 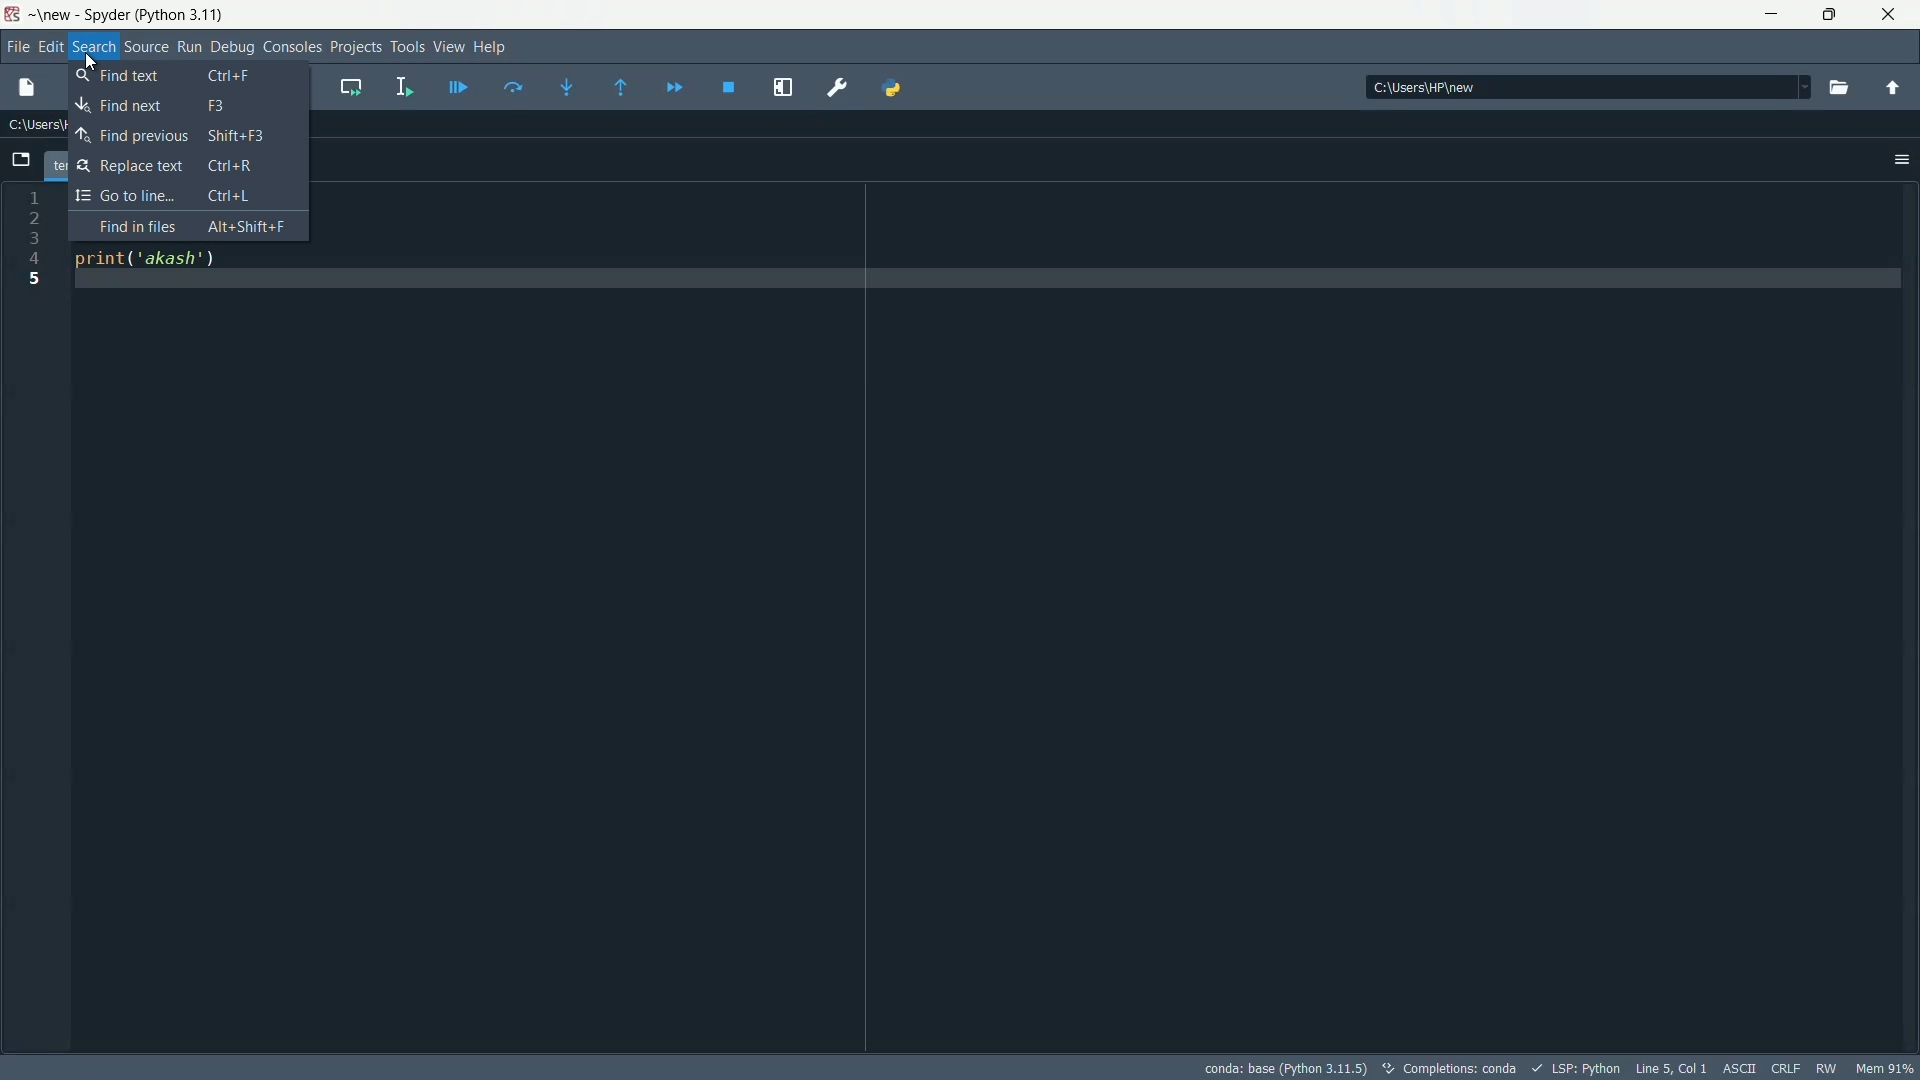 What do you see at coordinates (1283, 1070) in the screenshot?
I see `conda: base (Python 3.11)` at bounding box center [1283, 1070].